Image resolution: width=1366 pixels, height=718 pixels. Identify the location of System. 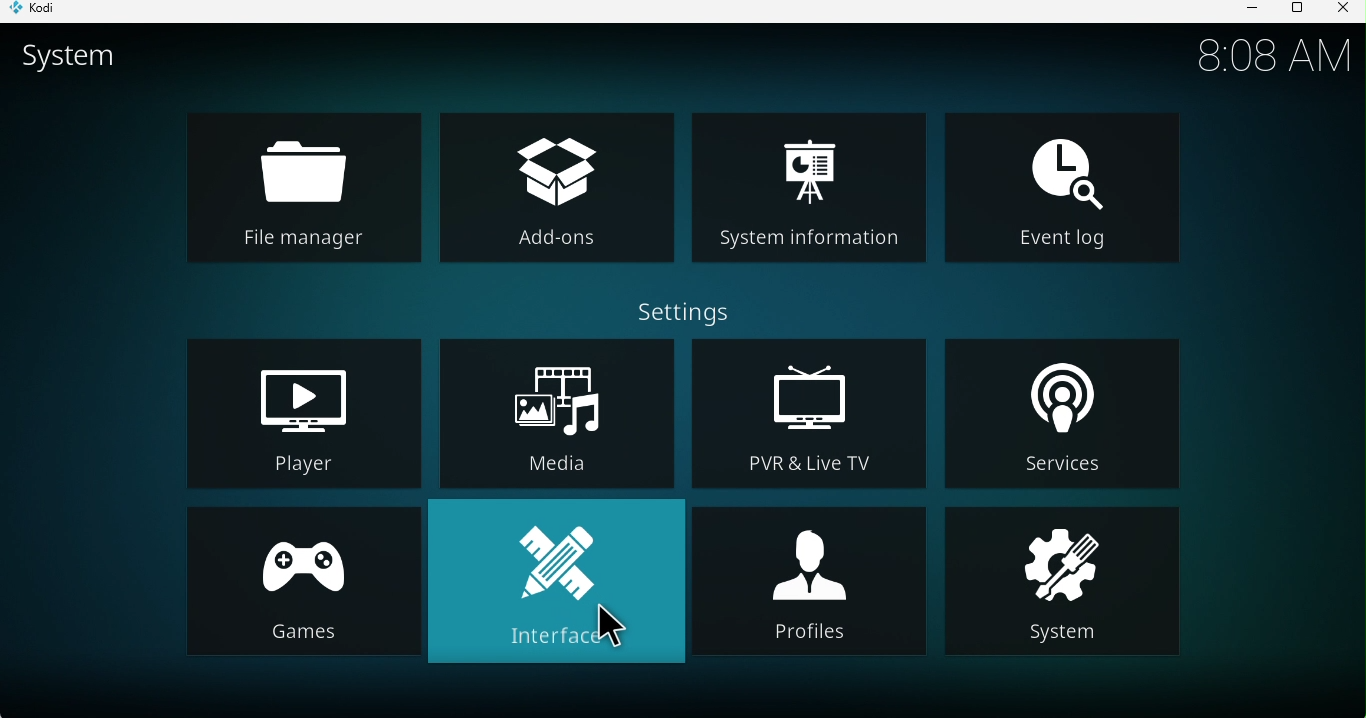
(82, 58).